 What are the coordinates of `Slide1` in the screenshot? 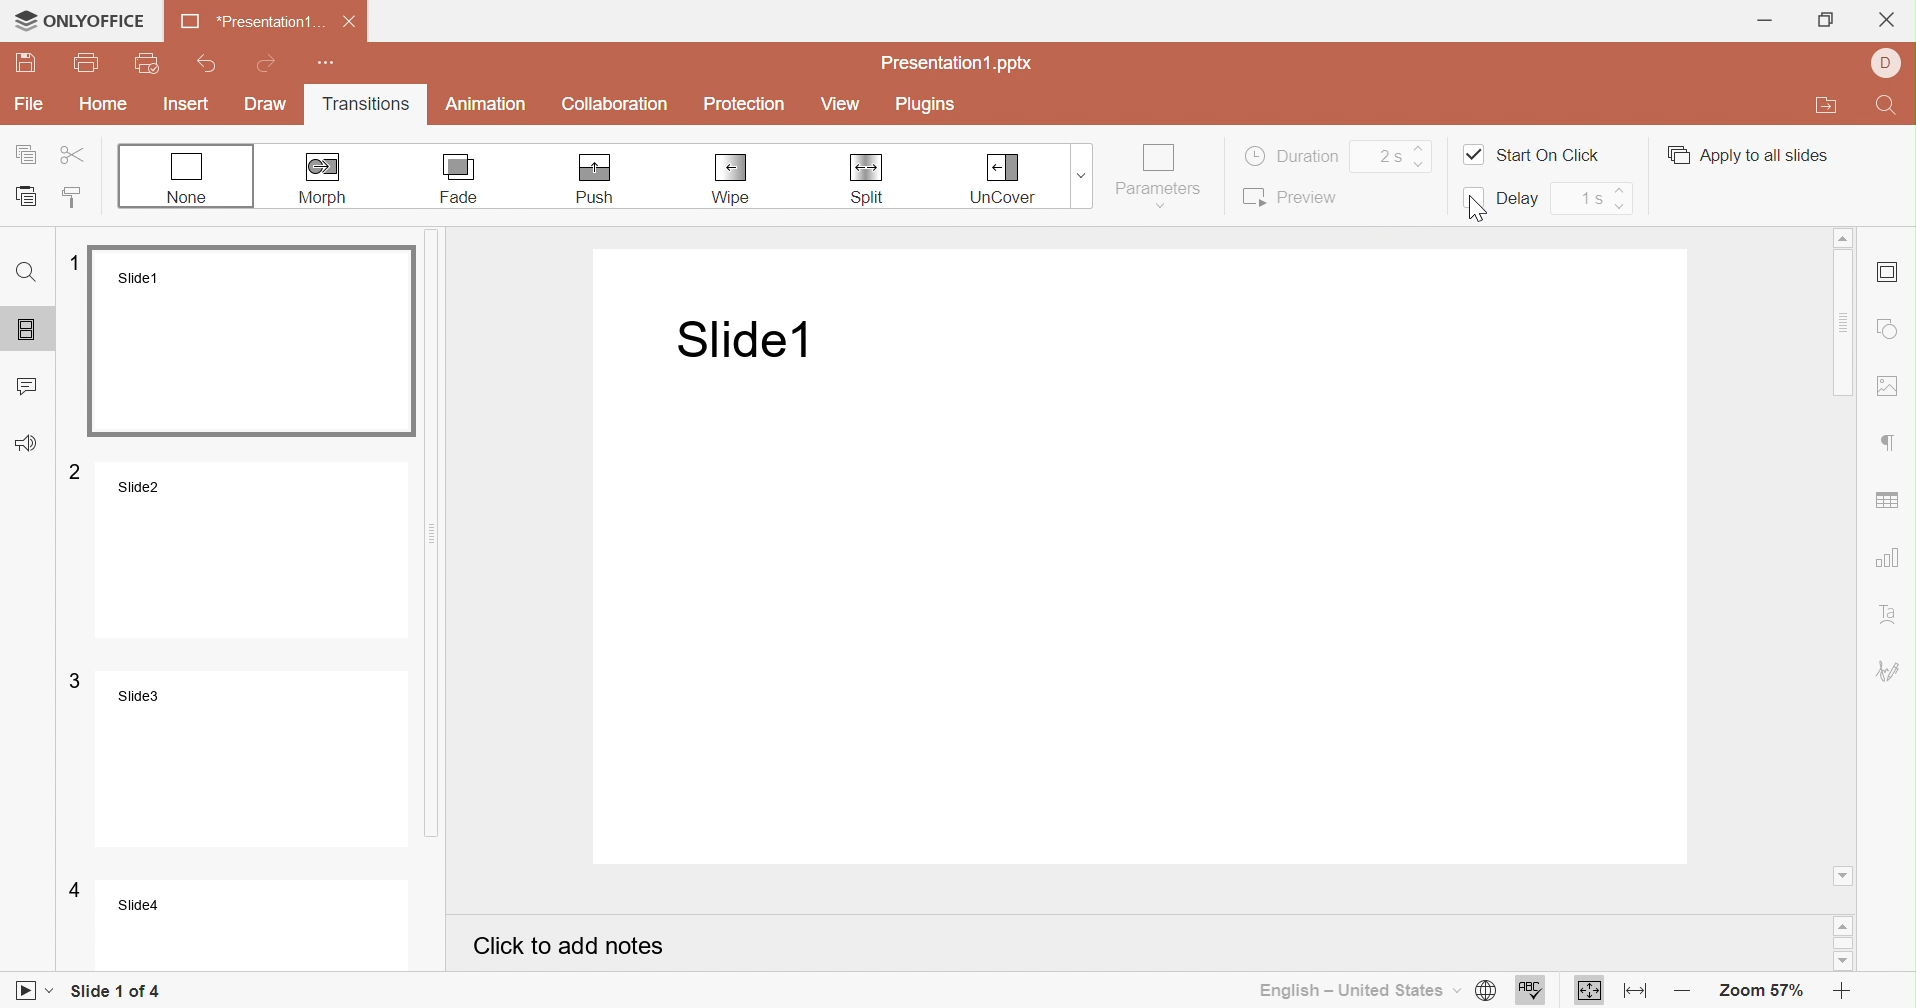 It's located at (246, 340).